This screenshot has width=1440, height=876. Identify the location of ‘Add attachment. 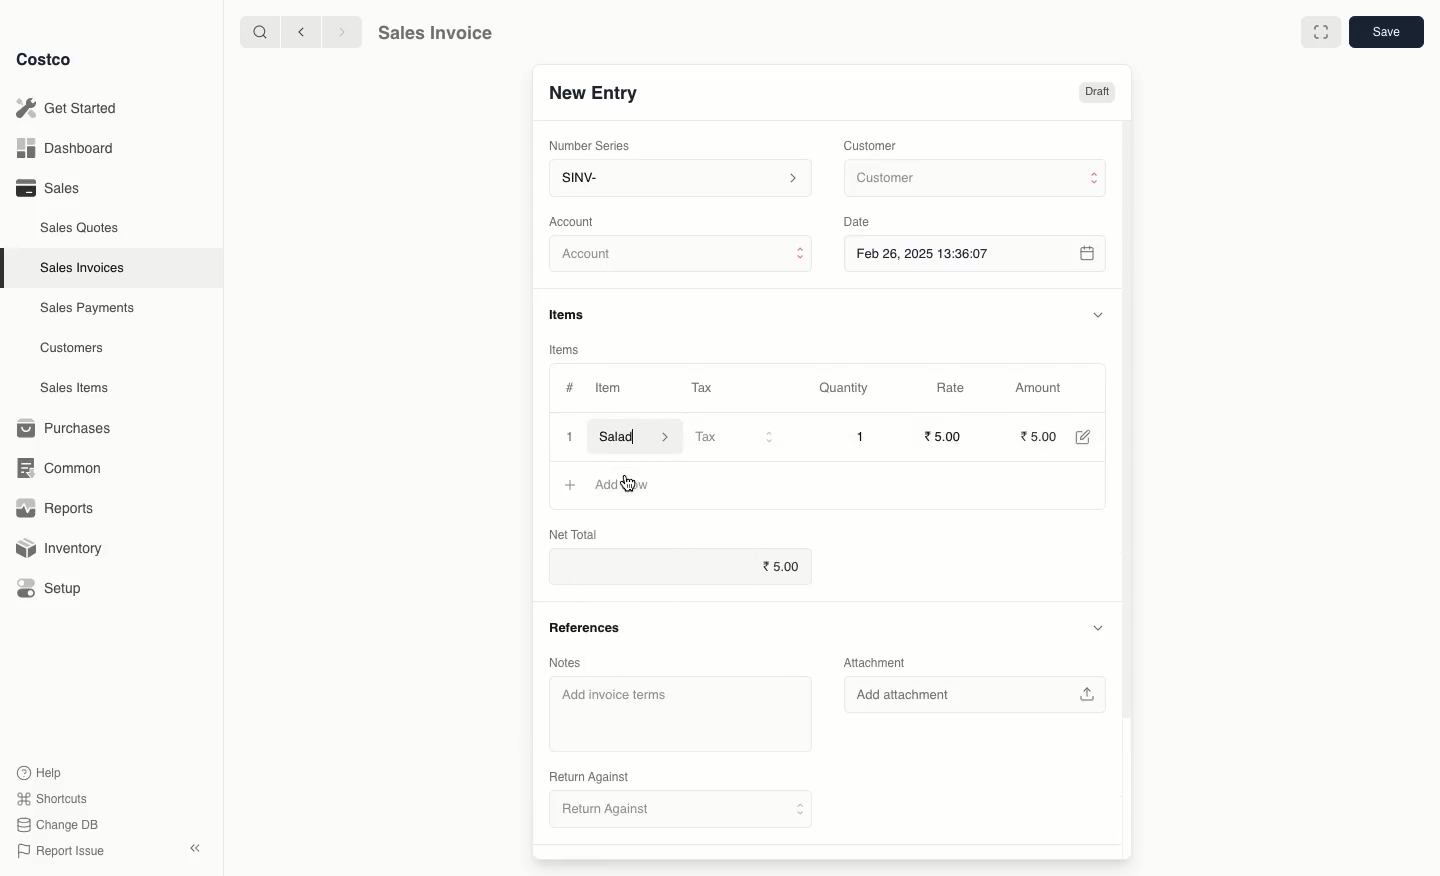
(974, 694).